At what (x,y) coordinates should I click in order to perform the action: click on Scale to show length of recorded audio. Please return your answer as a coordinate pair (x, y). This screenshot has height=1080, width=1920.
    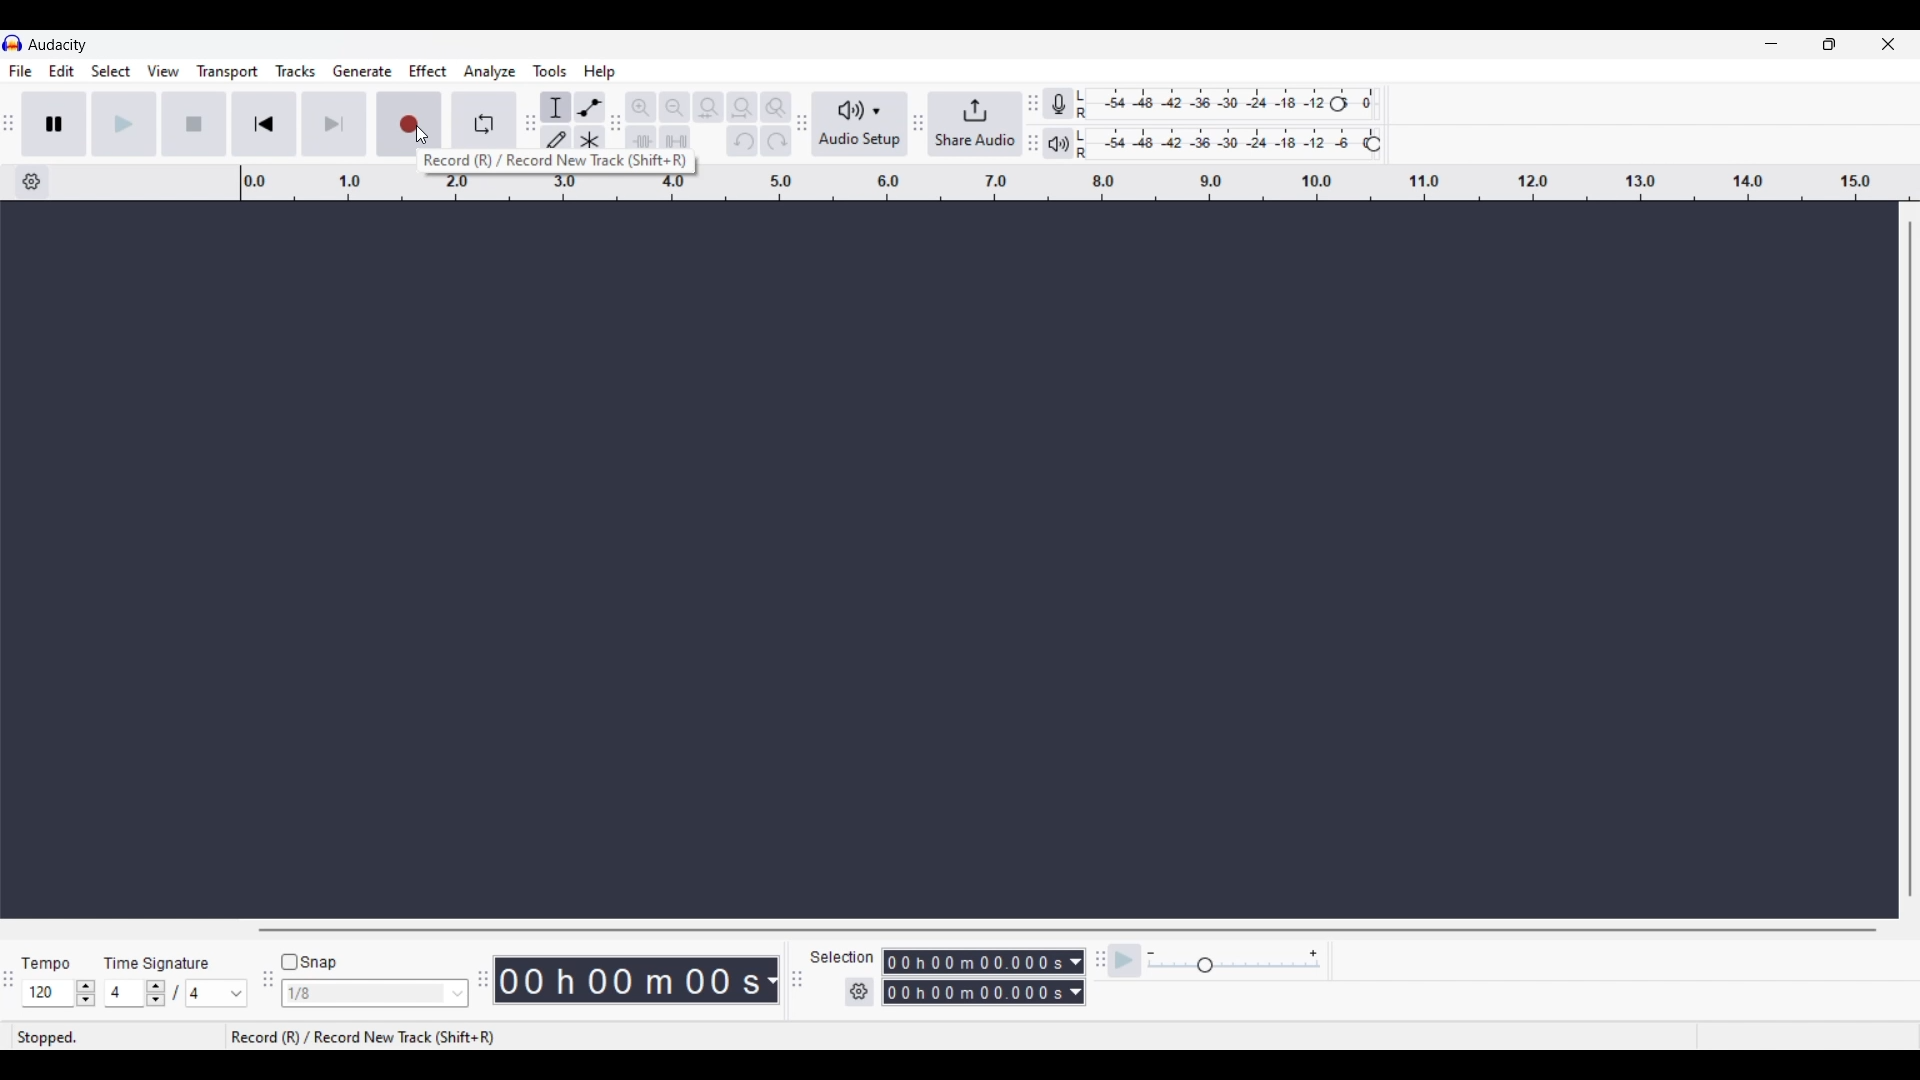
    Looking at the image, I should click on (1079, 187).